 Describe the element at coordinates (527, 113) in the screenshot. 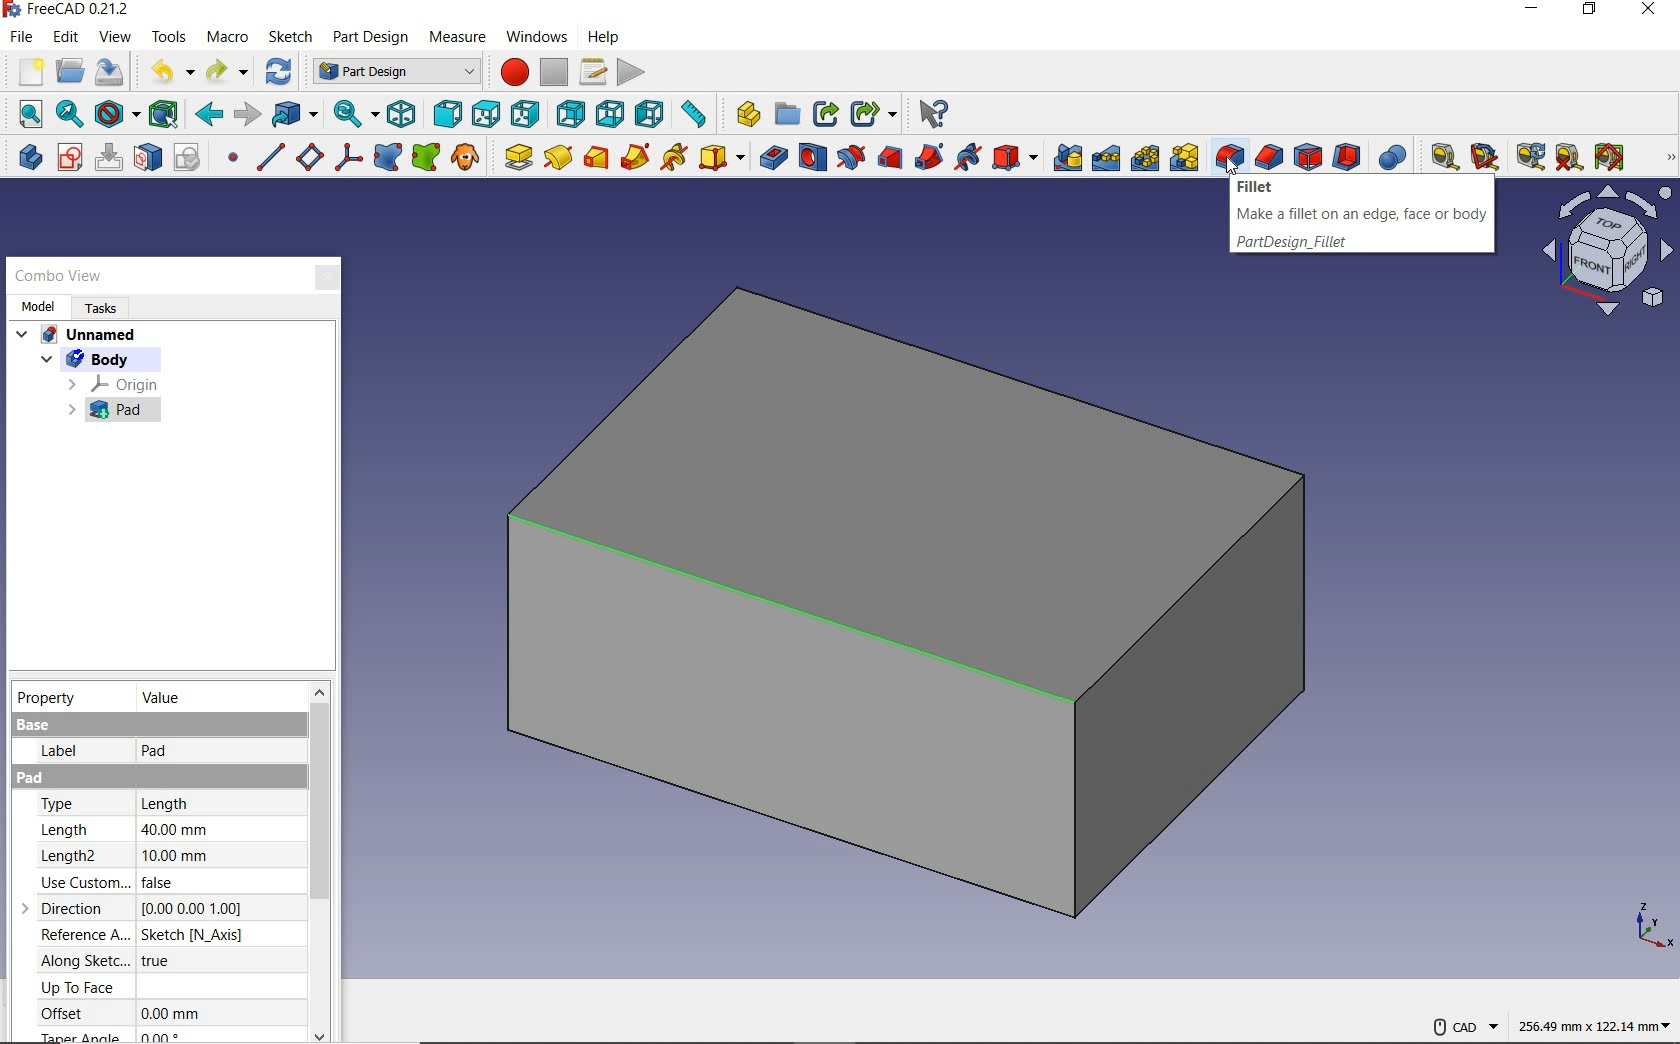

I see `right` at that location.